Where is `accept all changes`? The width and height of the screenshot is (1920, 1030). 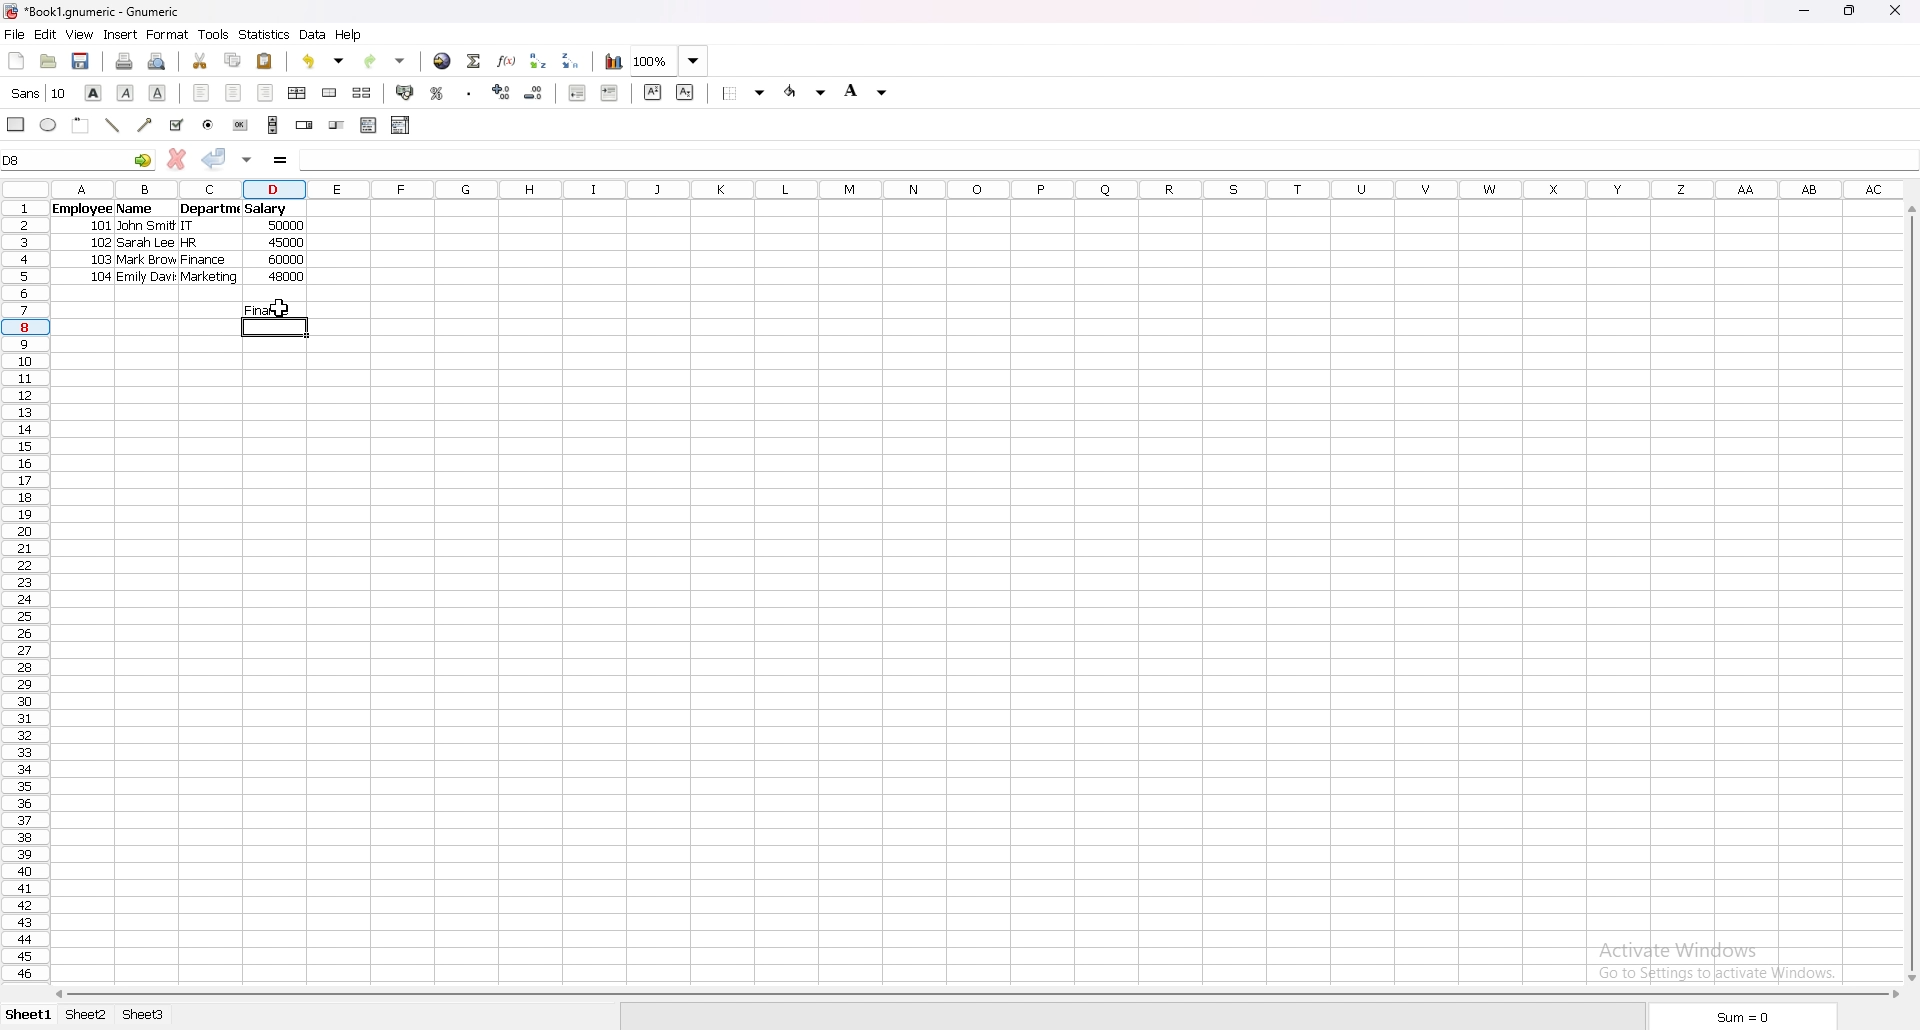
accept all changes is located at coordinates (247, 161).